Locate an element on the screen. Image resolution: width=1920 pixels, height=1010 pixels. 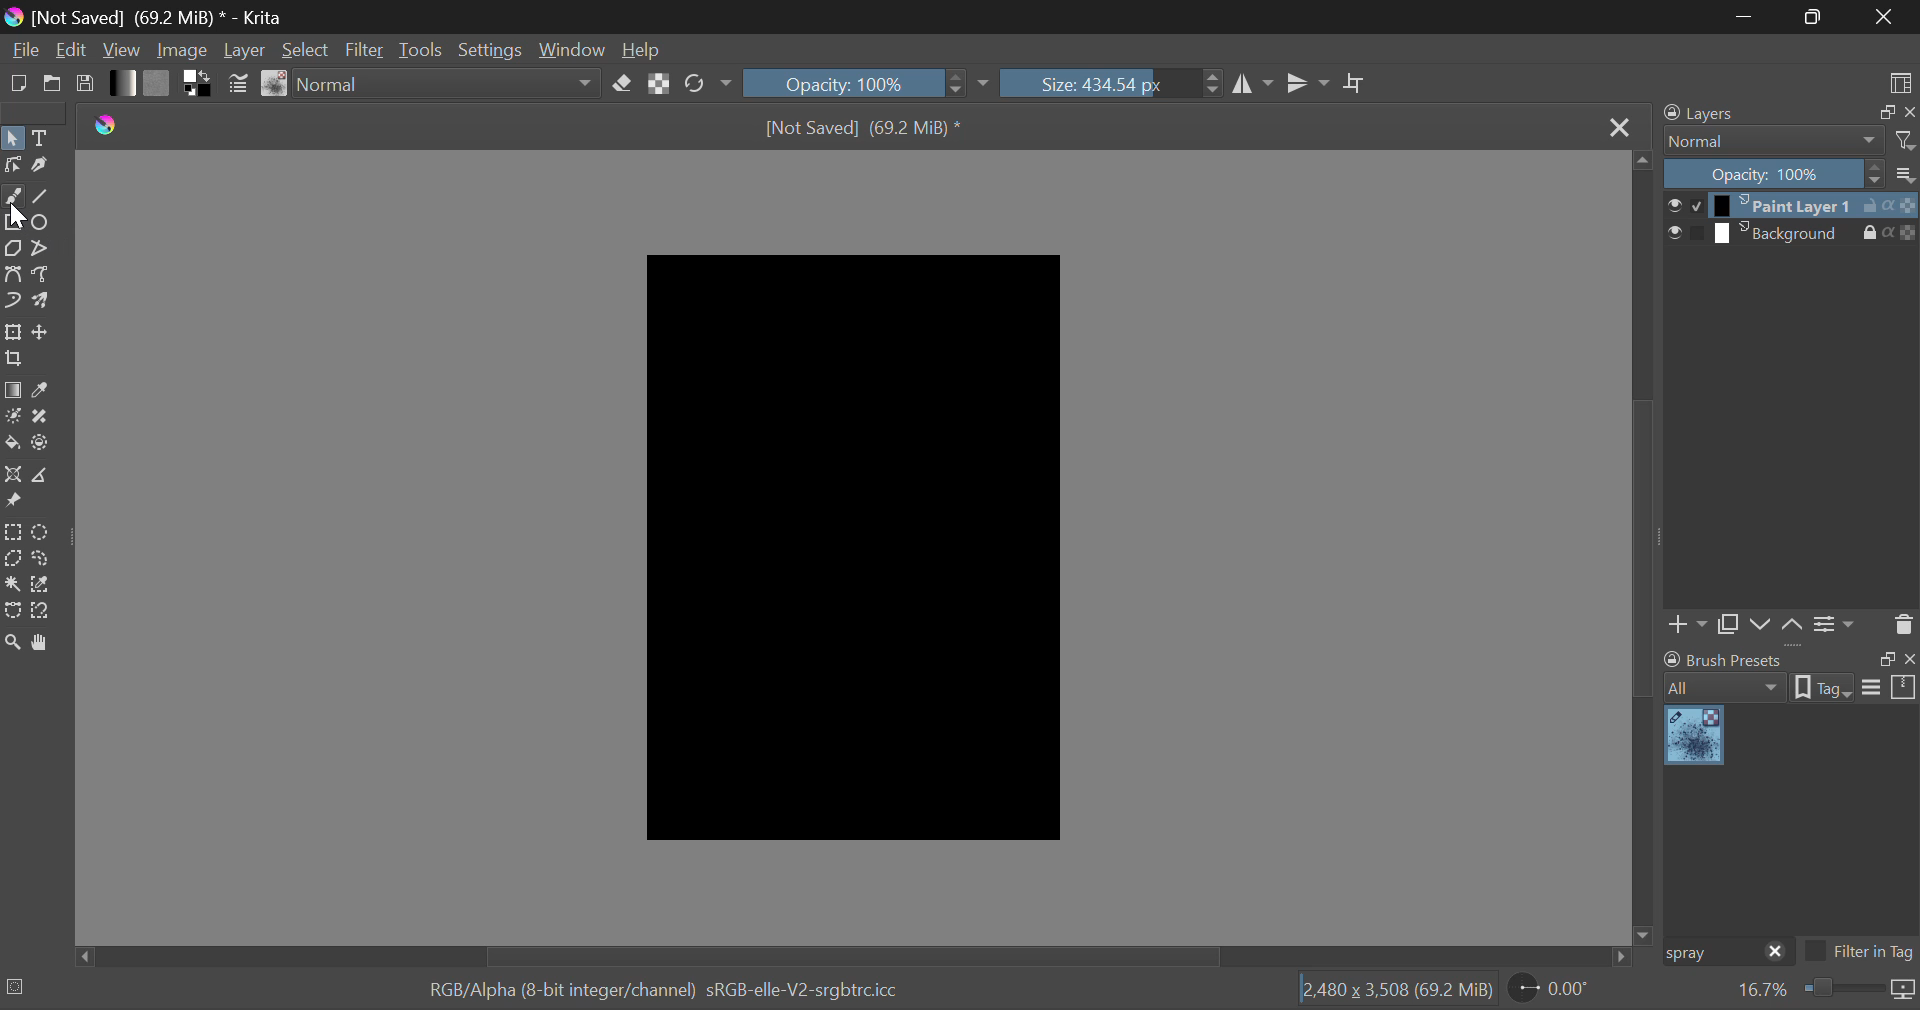
icon is located at coordinates (1904, 991).